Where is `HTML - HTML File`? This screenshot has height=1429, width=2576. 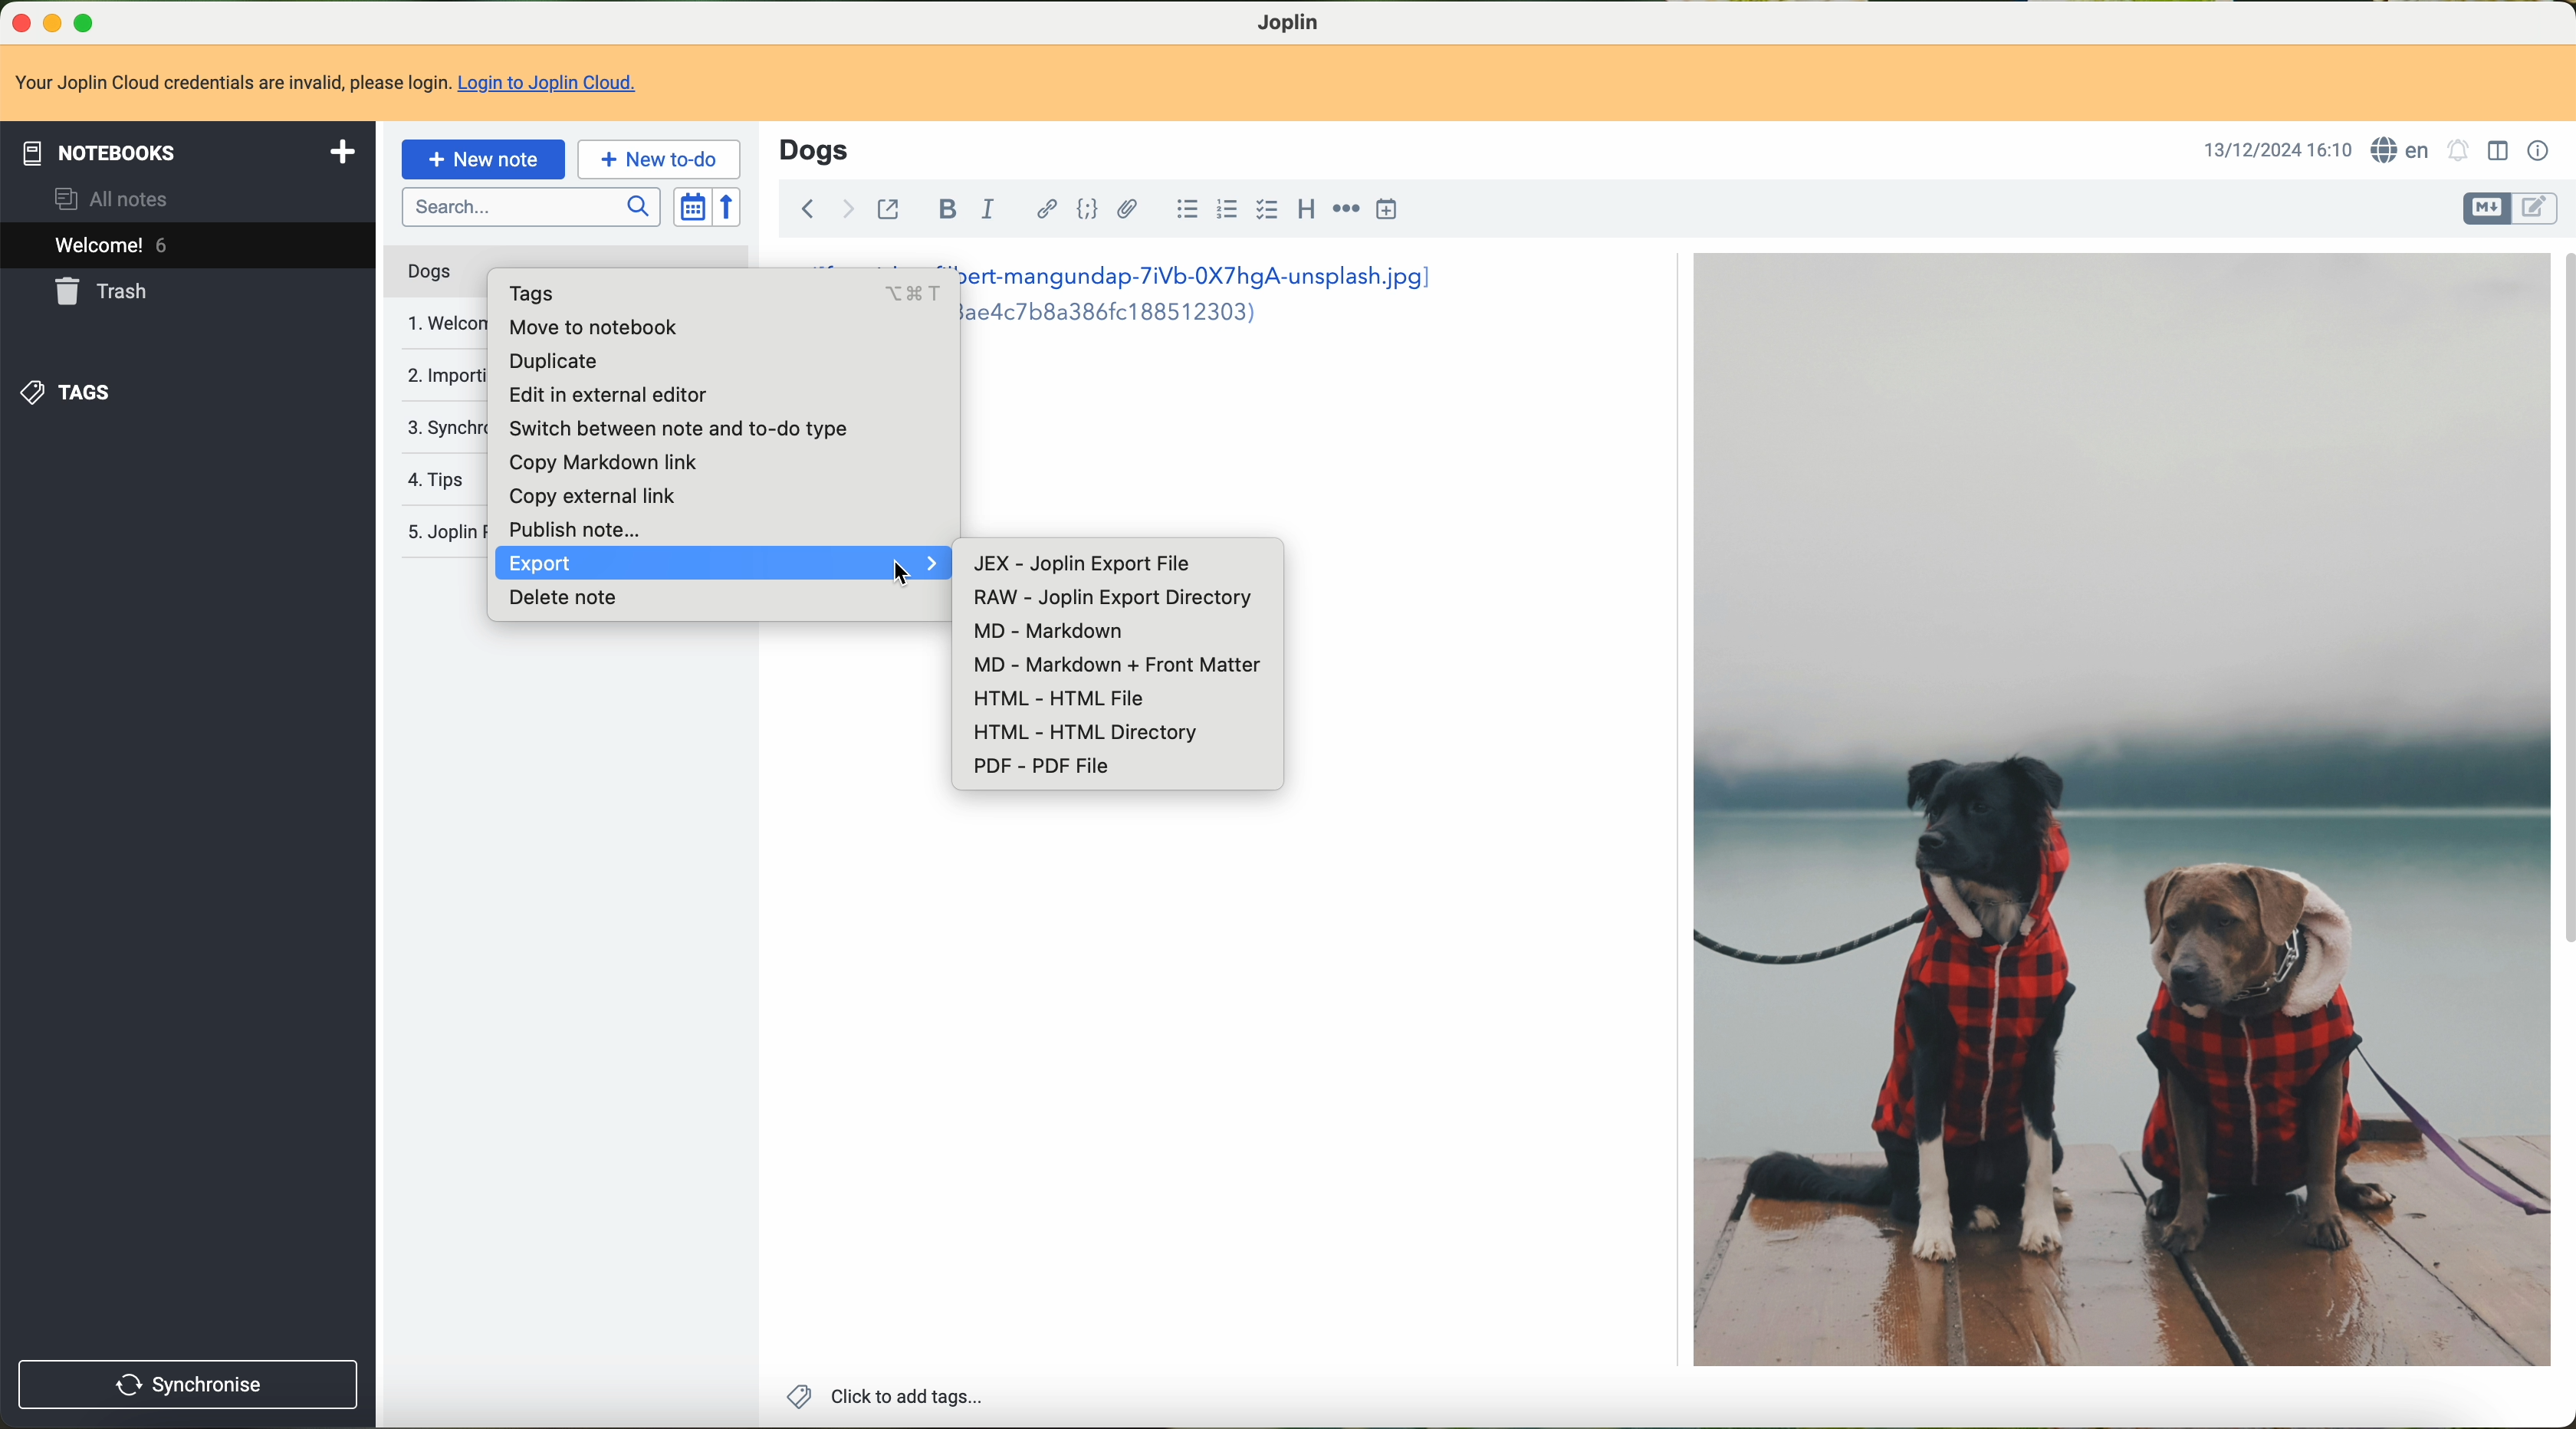 HTML - HTML File is located at coordinates (1060, 699).